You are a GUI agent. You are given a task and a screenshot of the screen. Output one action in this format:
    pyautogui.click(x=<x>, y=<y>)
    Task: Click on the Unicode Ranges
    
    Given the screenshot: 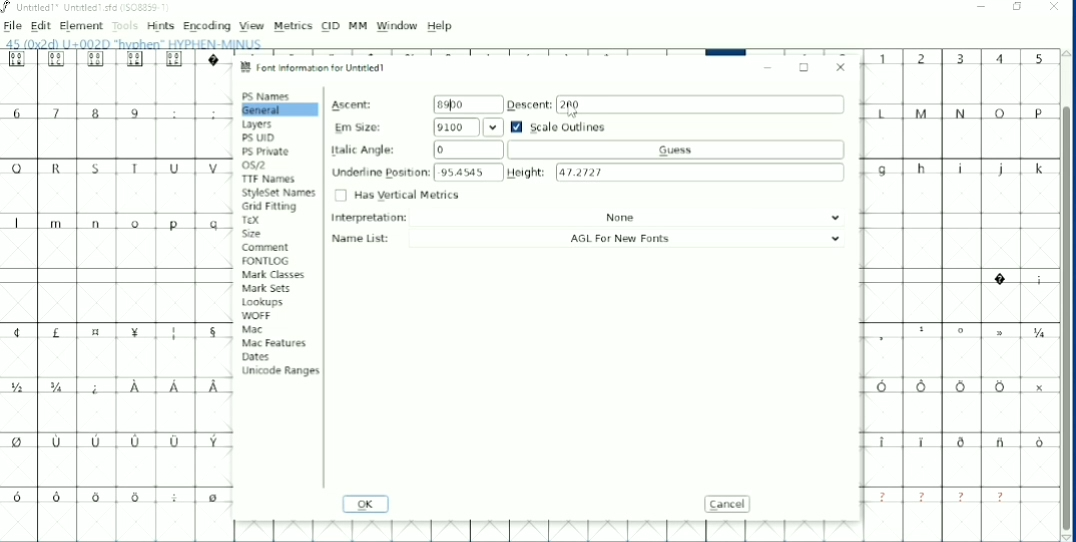 What is the action you would take?
    pyautogui.click(x=280, y=370)
    